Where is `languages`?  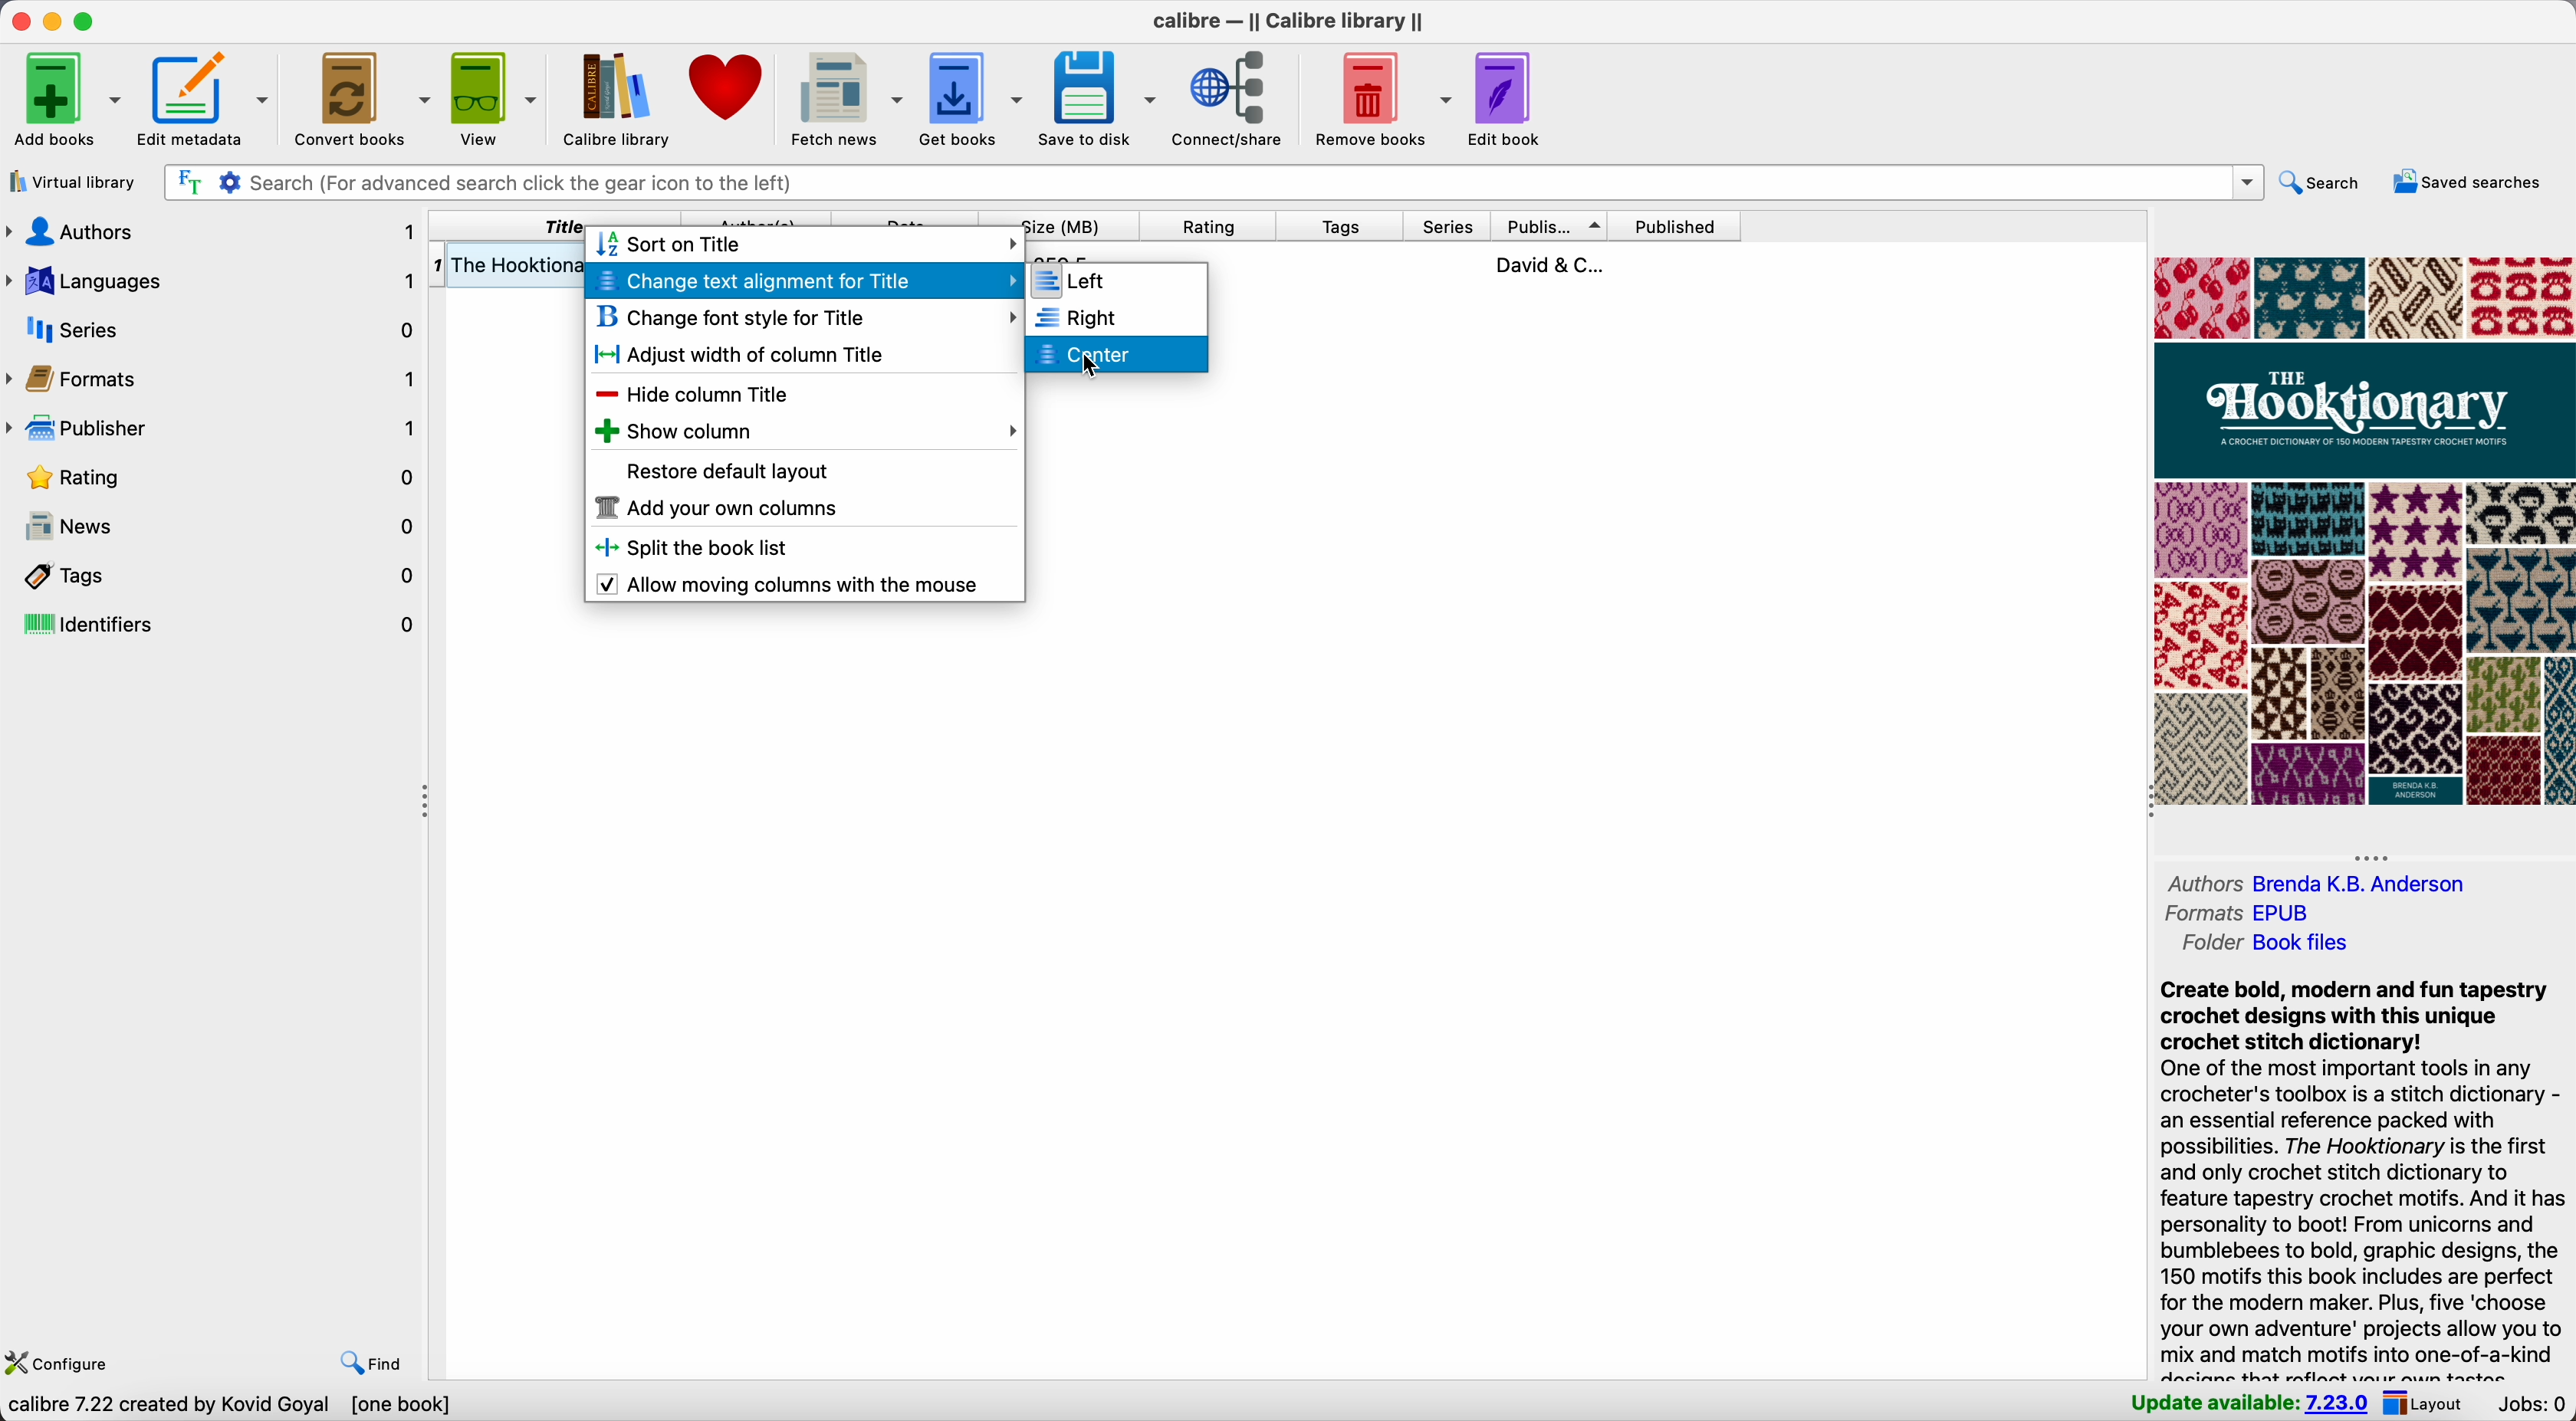 languages is located at coordinates (211, 282).